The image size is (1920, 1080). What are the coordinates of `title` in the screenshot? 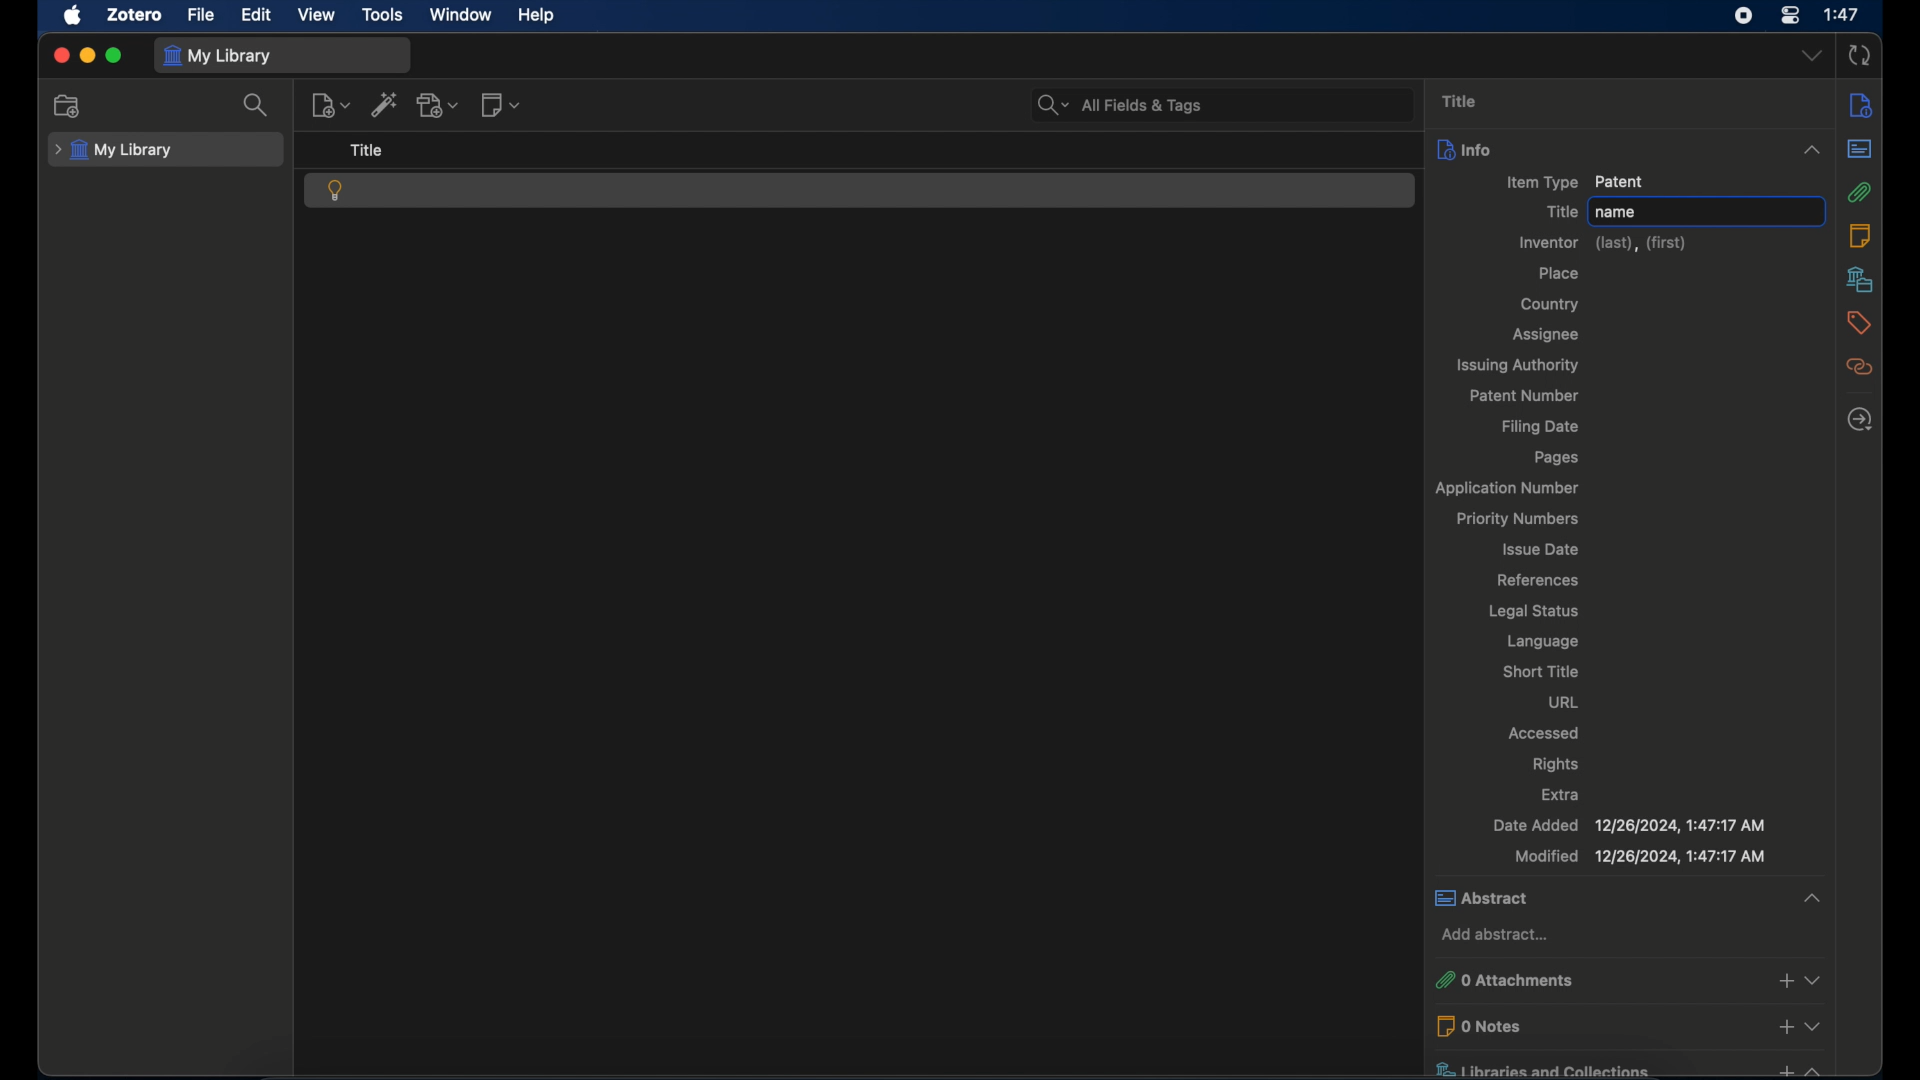 It's located at (1462, 100).